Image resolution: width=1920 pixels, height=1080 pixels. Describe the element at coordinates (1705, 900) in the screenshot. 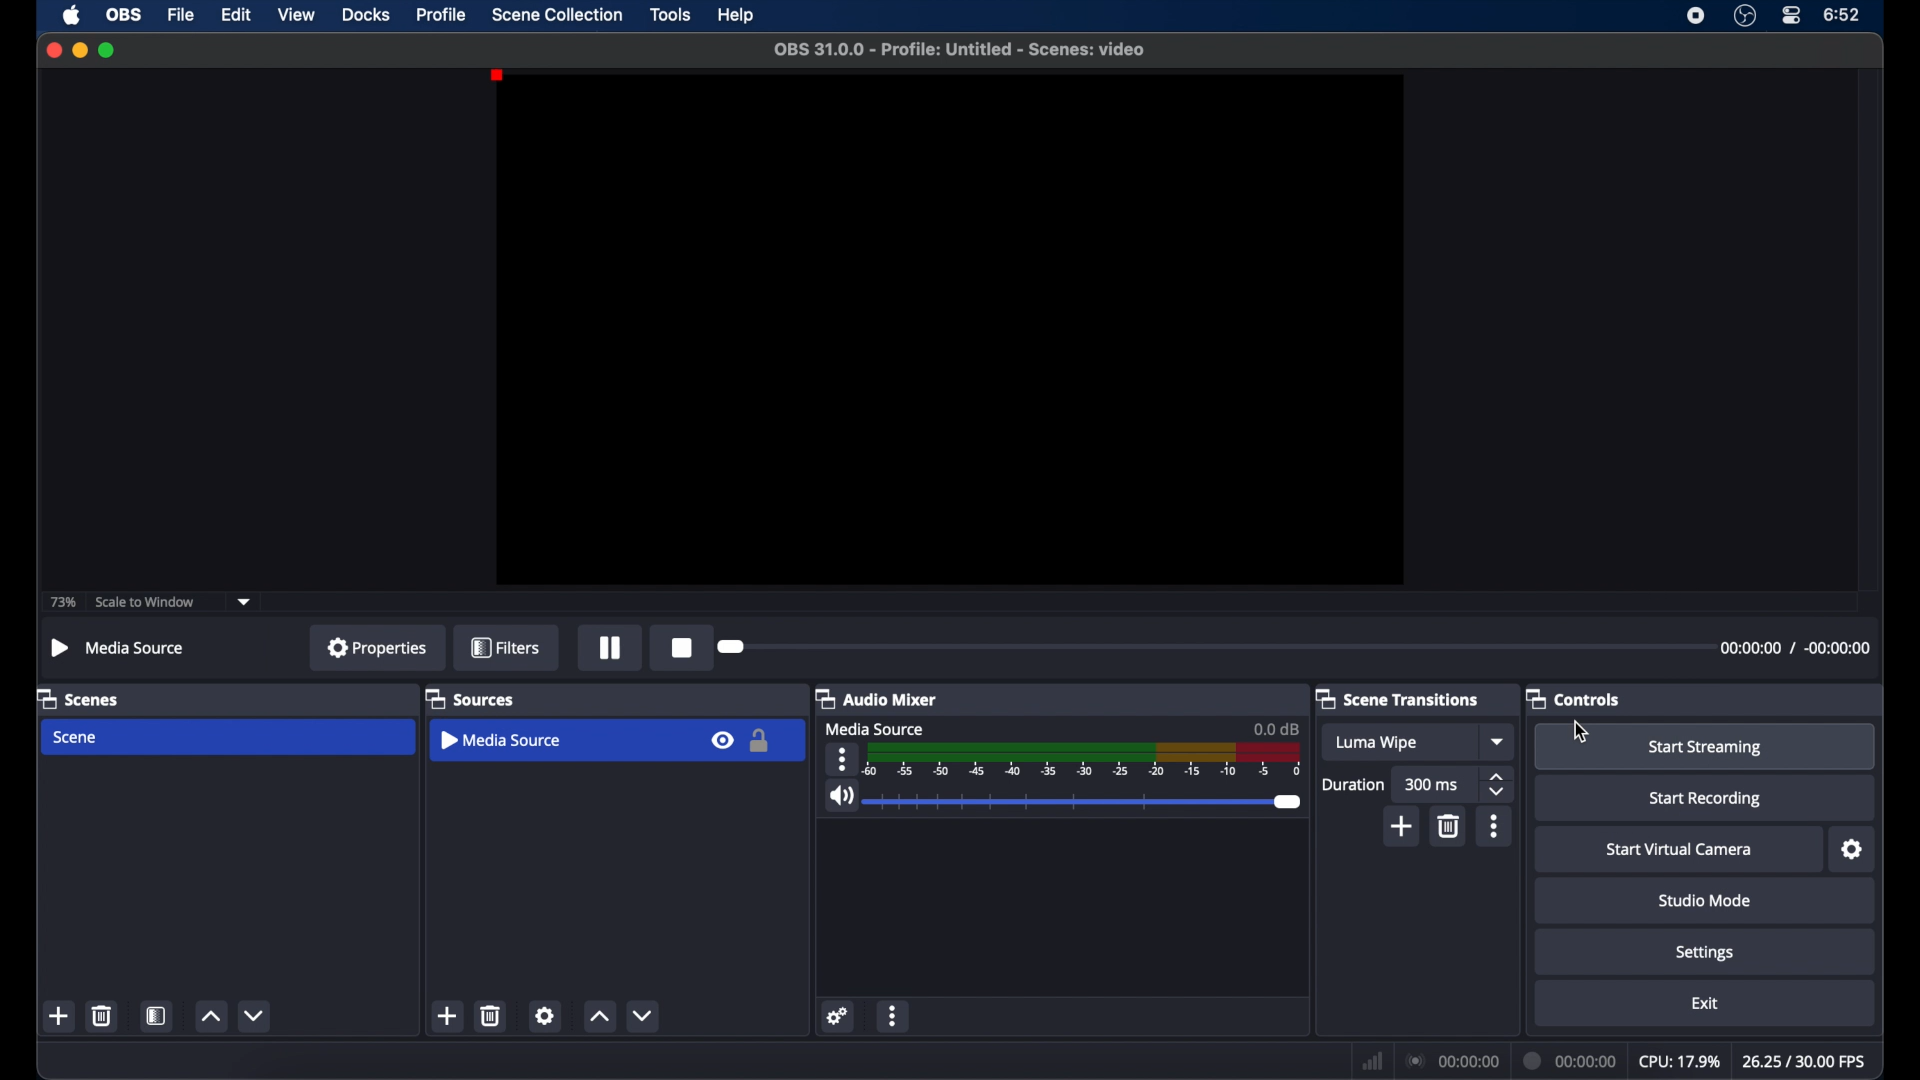

I see `studio mode` at that location.